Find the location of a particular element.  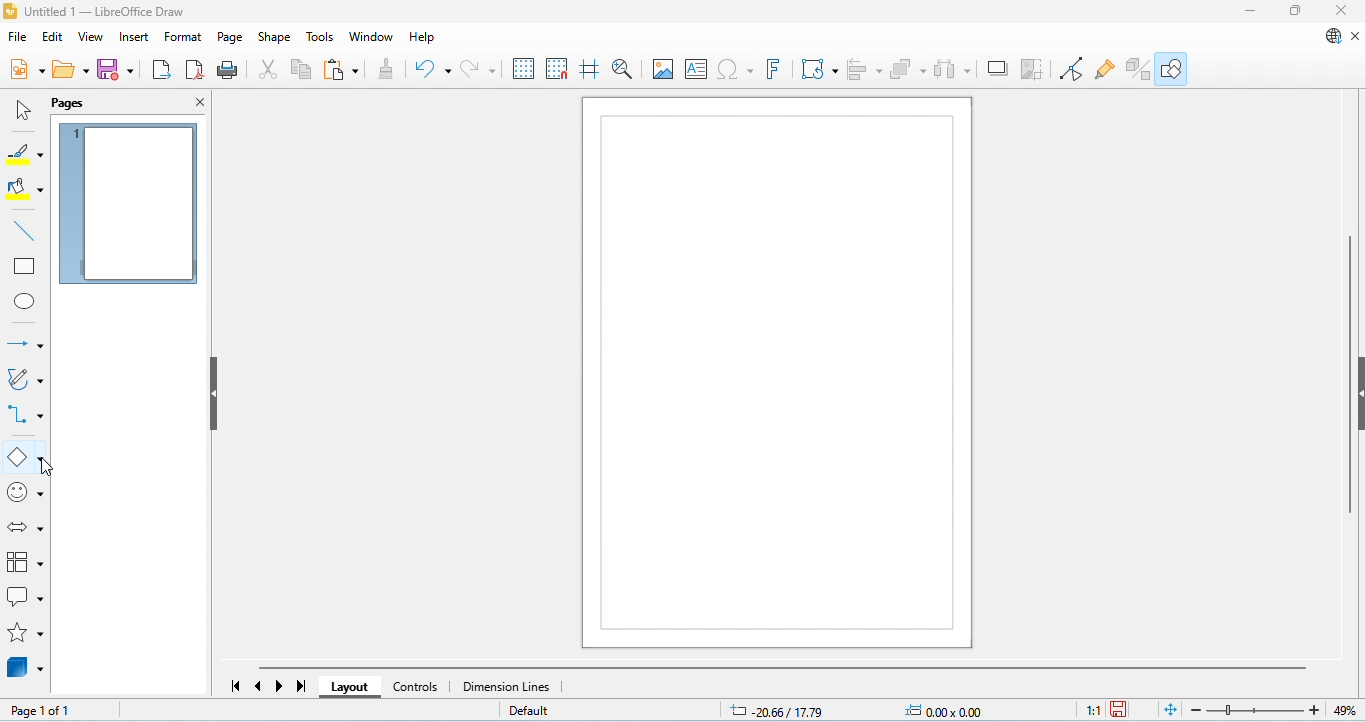

last page is located at coordinates (301, 687).